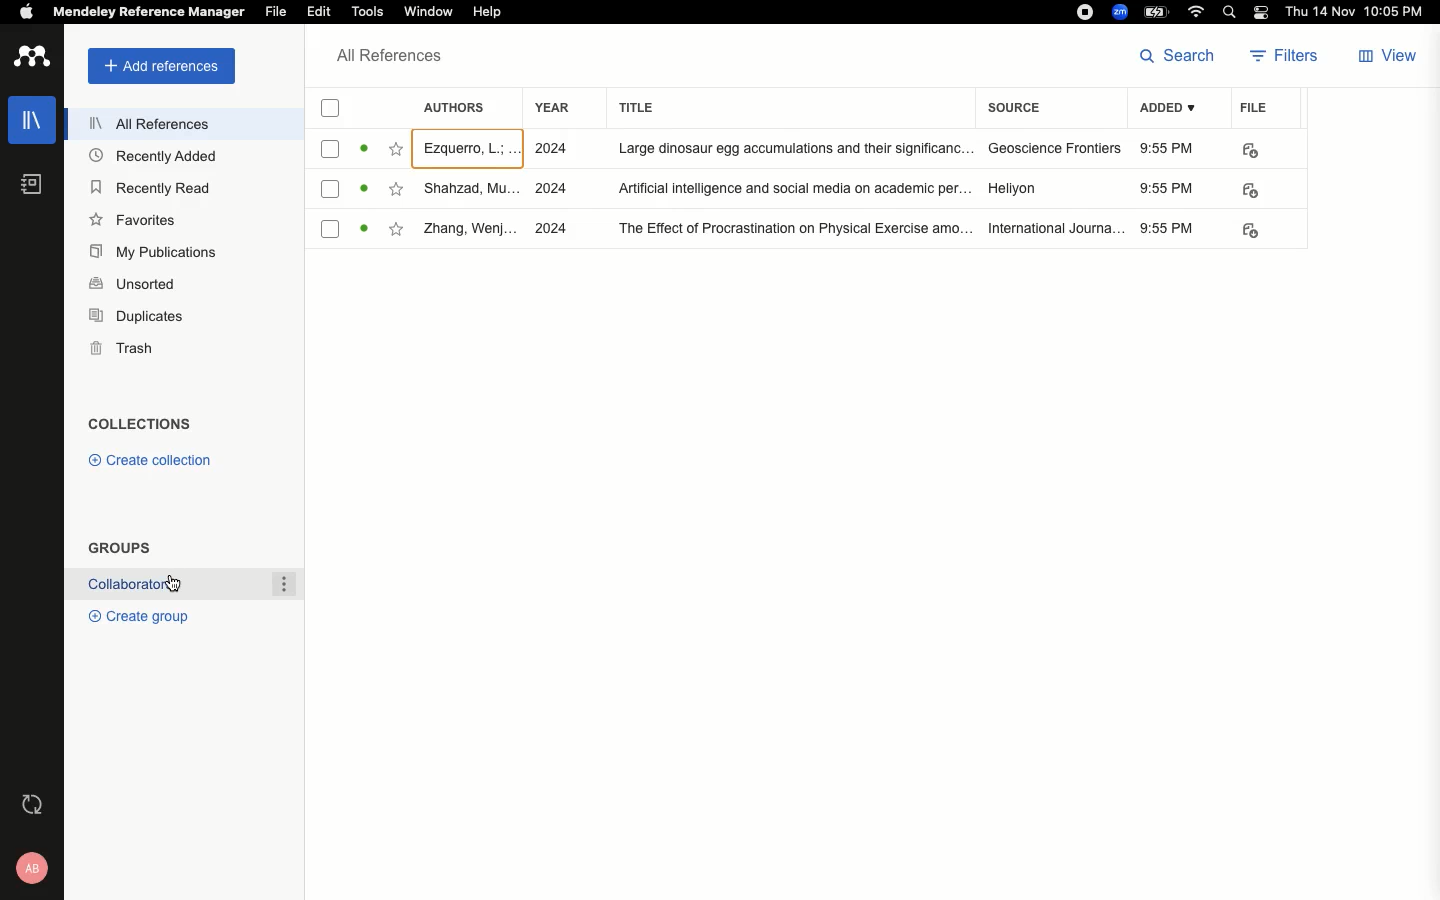  Describe the element at coordinates (1167, 188) in the screenshot. I see `9:55 PM` at that location.